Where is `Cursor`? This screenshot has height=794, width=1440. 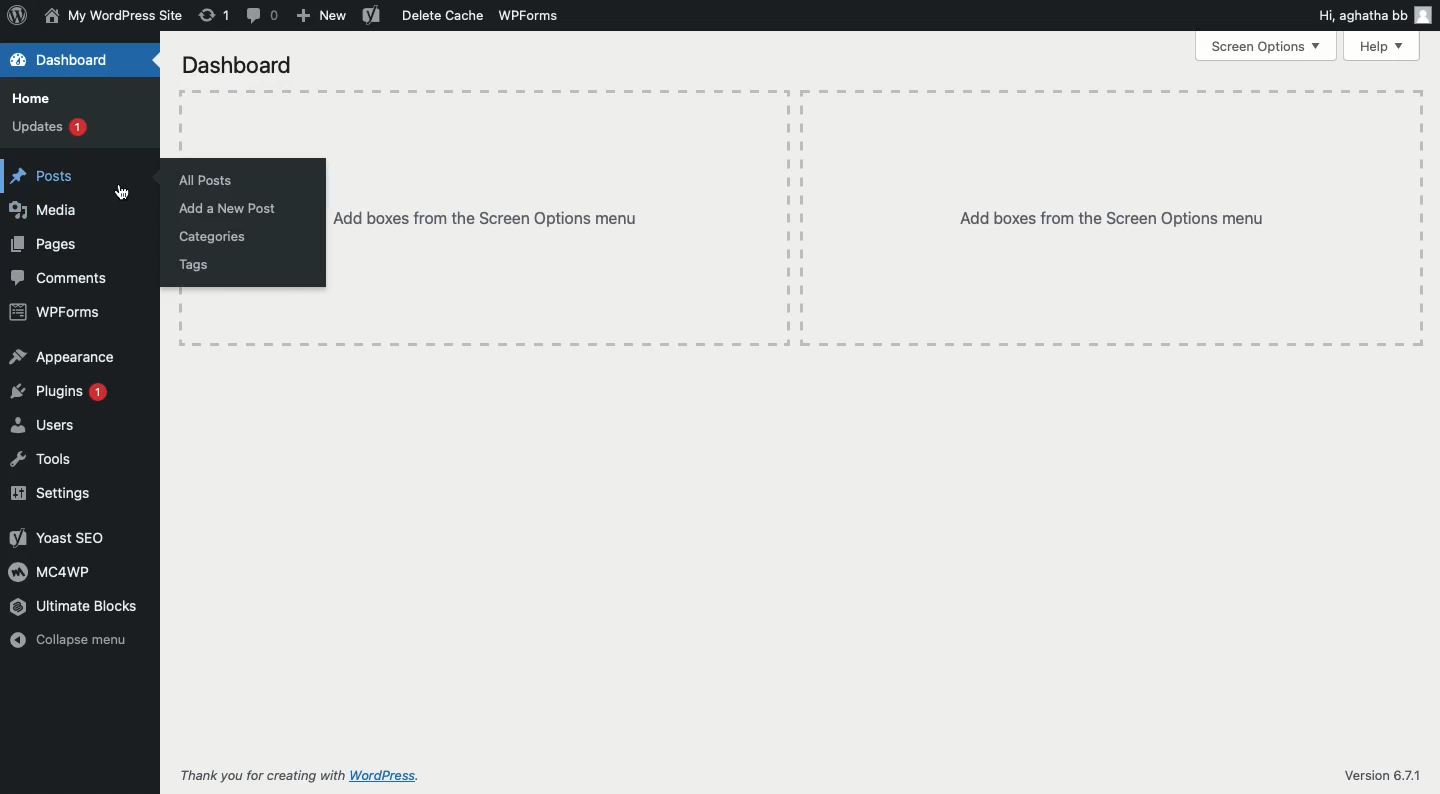
Cursor is located at coordinates (122, 193).